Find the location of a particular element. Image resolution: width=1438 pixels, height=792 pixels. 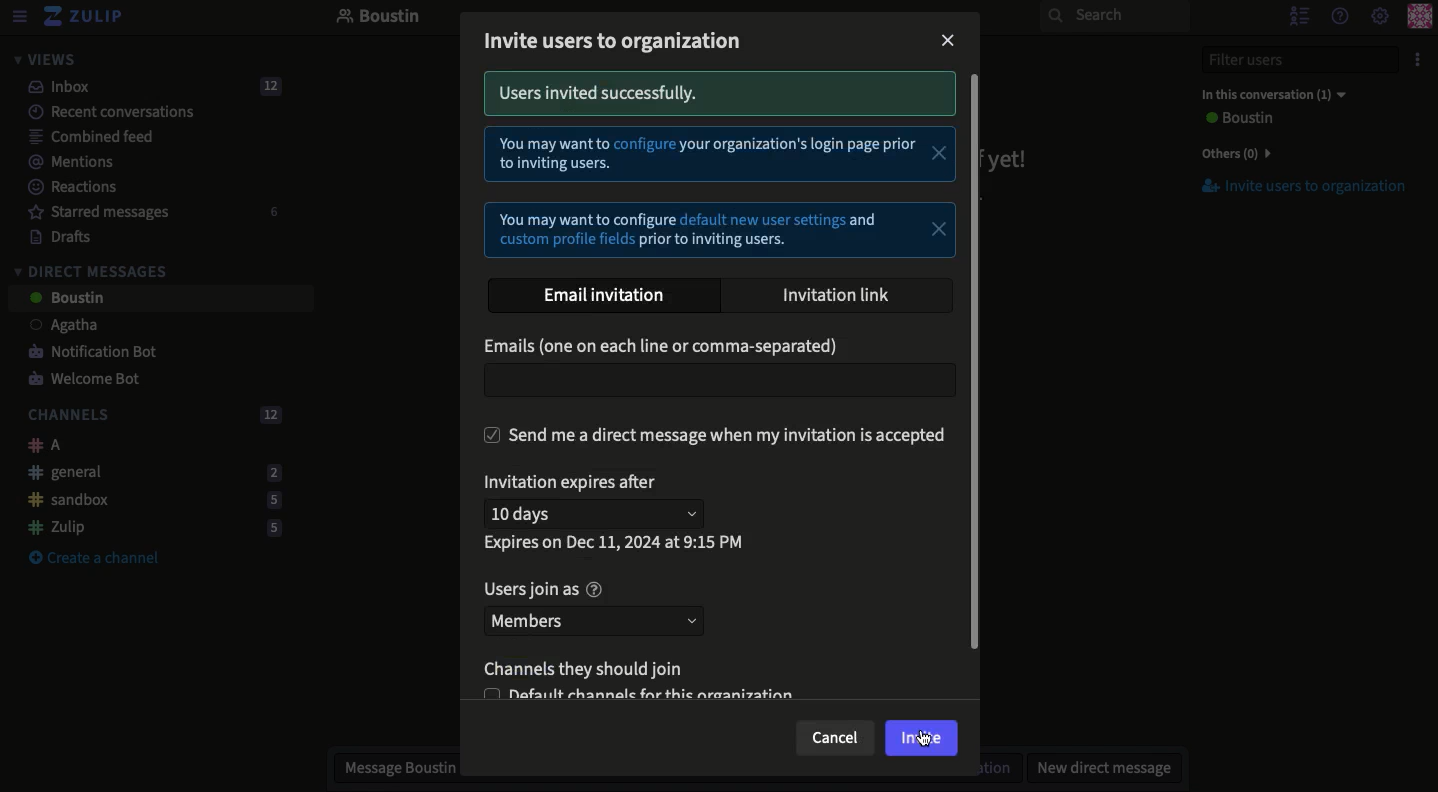

Filter users is located at coordinates (1288, 60).